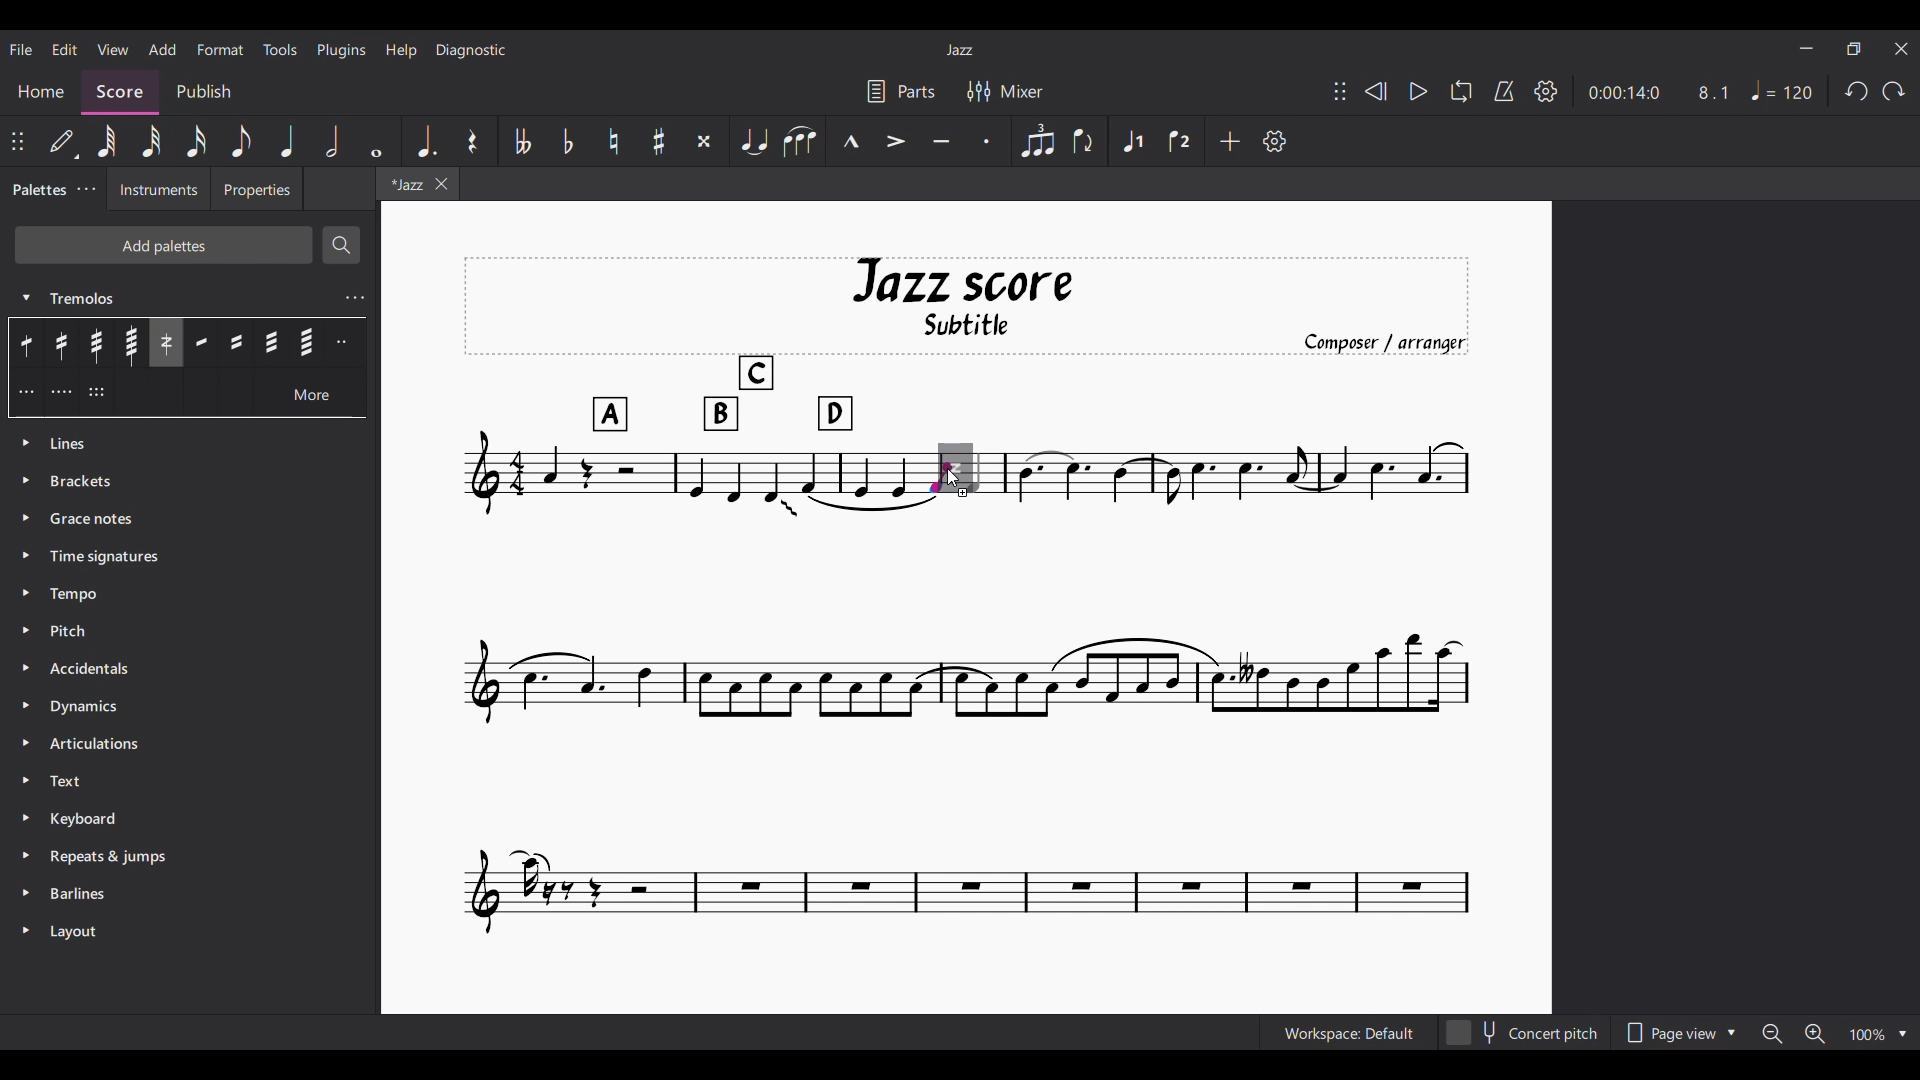  What do you see at coordinates (659, 141) in the screenshot?
I see `Toggle sharp` at bounding box center [659, 141].